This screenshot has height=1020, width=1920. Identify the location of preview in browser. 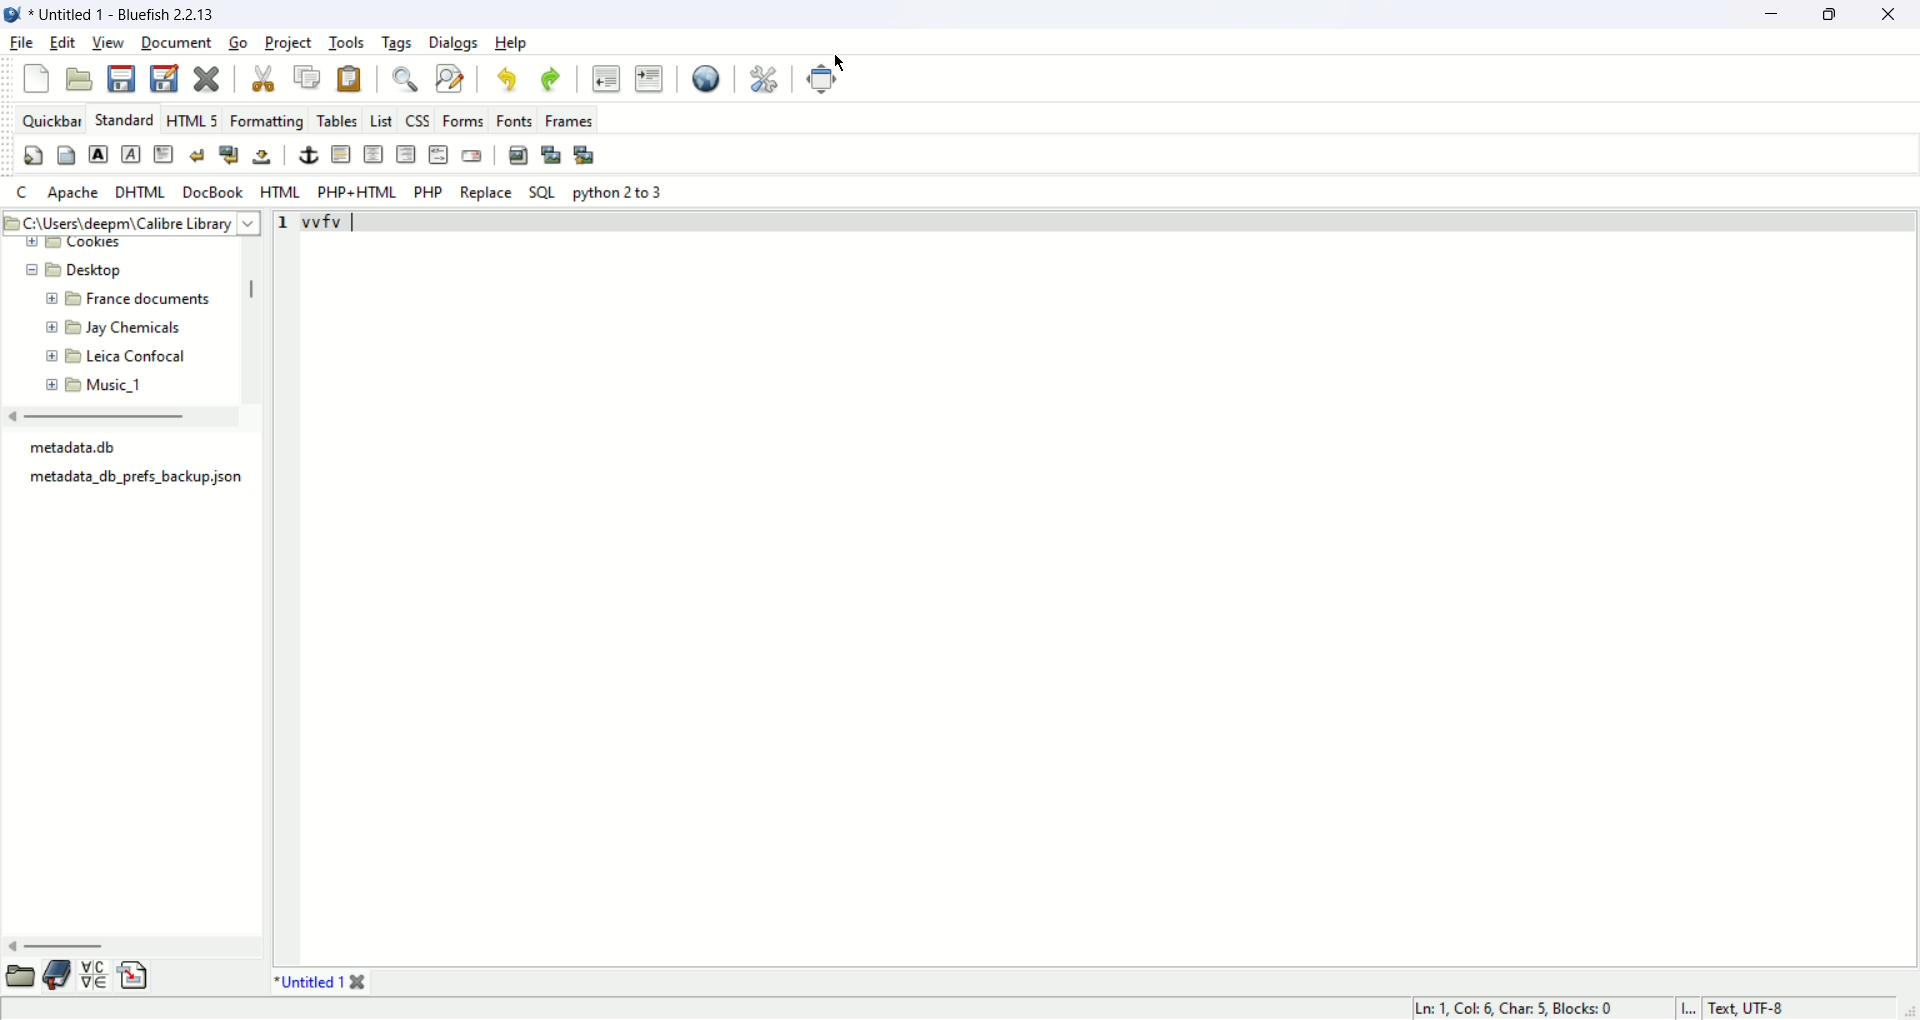
(708, 76).